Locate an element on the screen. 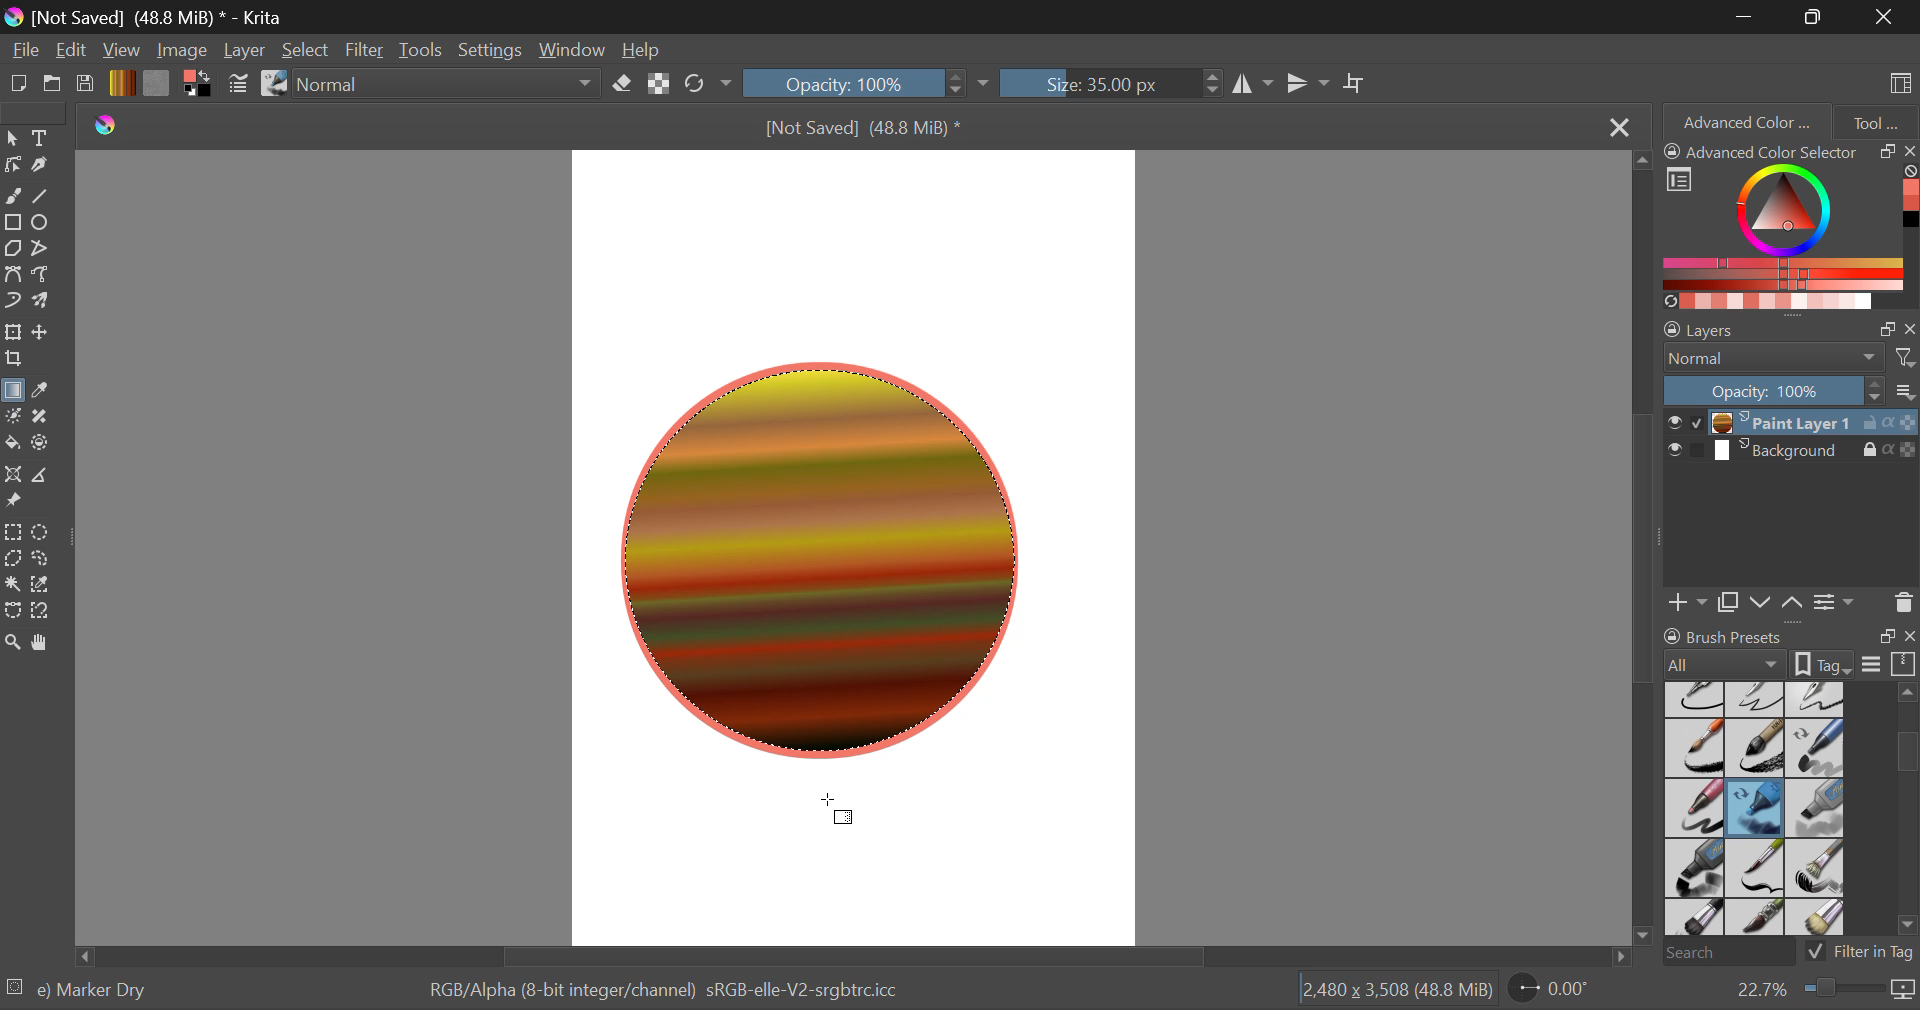  Magnetic Curve Selection is located at coordinates (48, 611).